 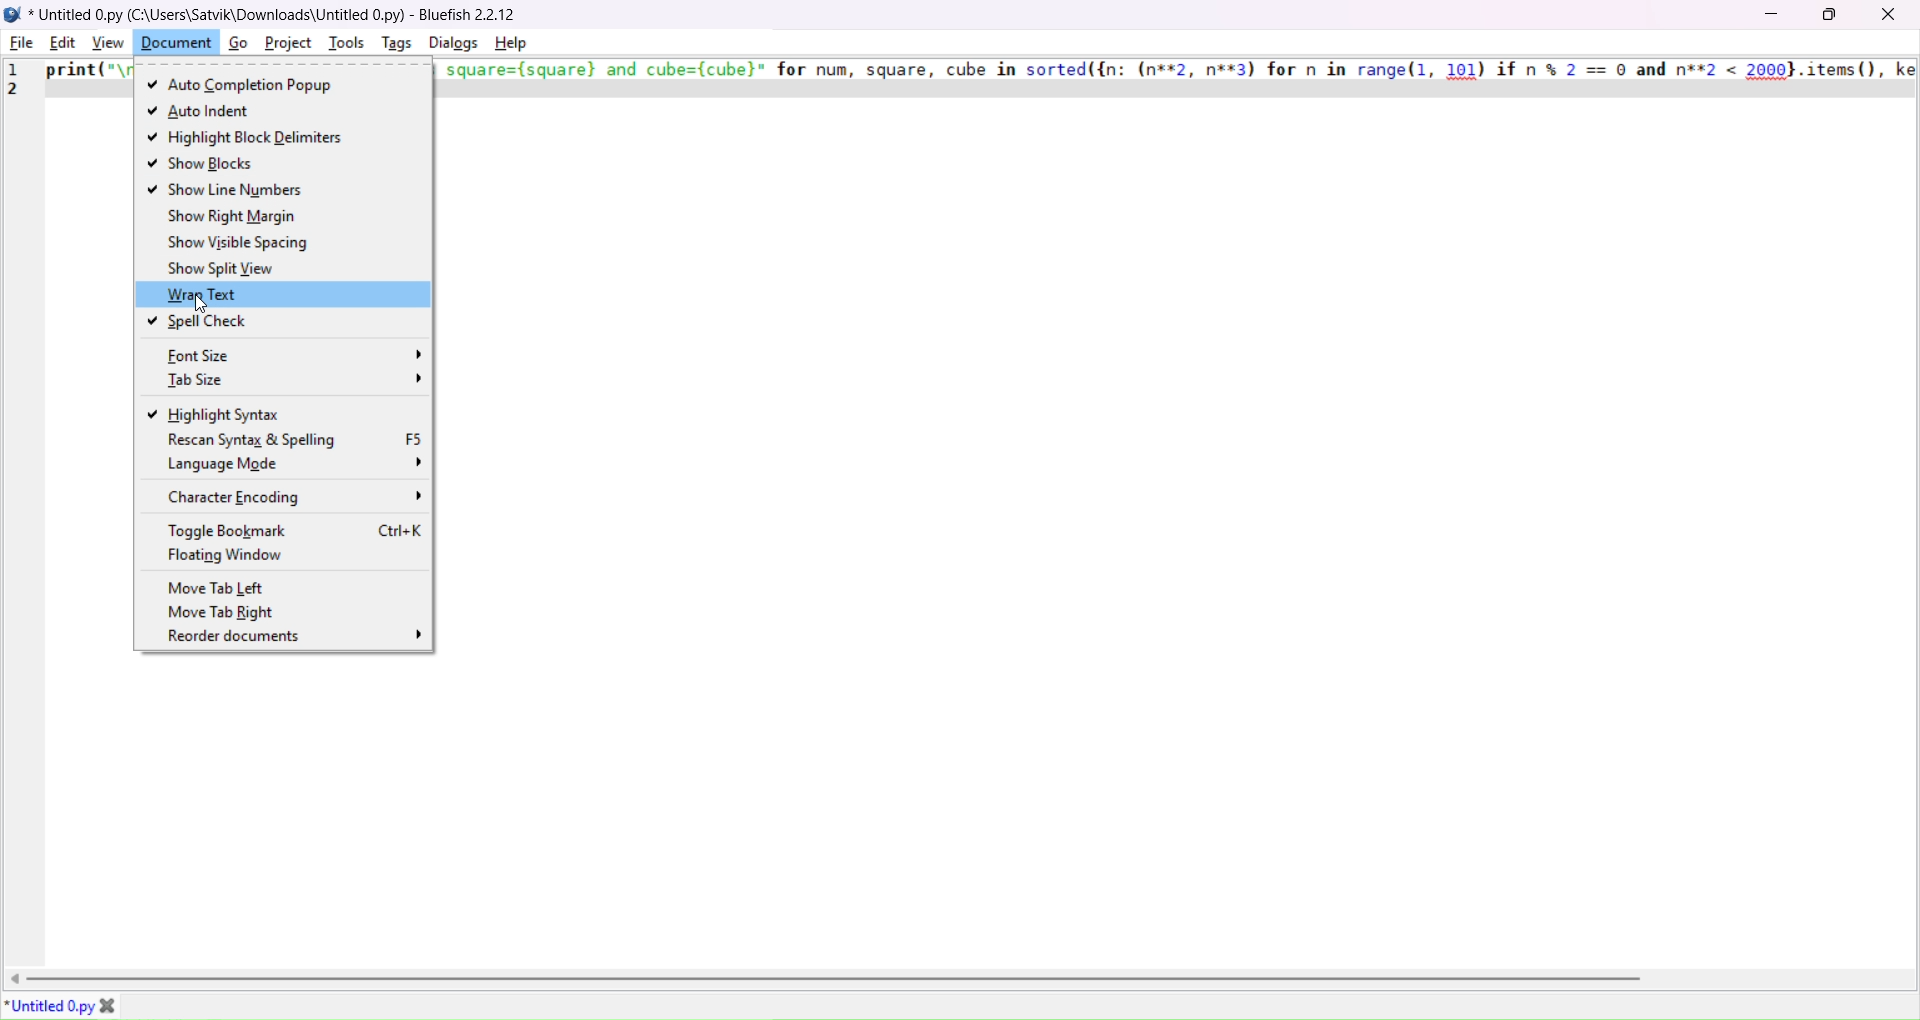 What do you see at coordinates (297, 530) in the screenshot?
I see `toggle bookmark` at bounding box center [297, 530].